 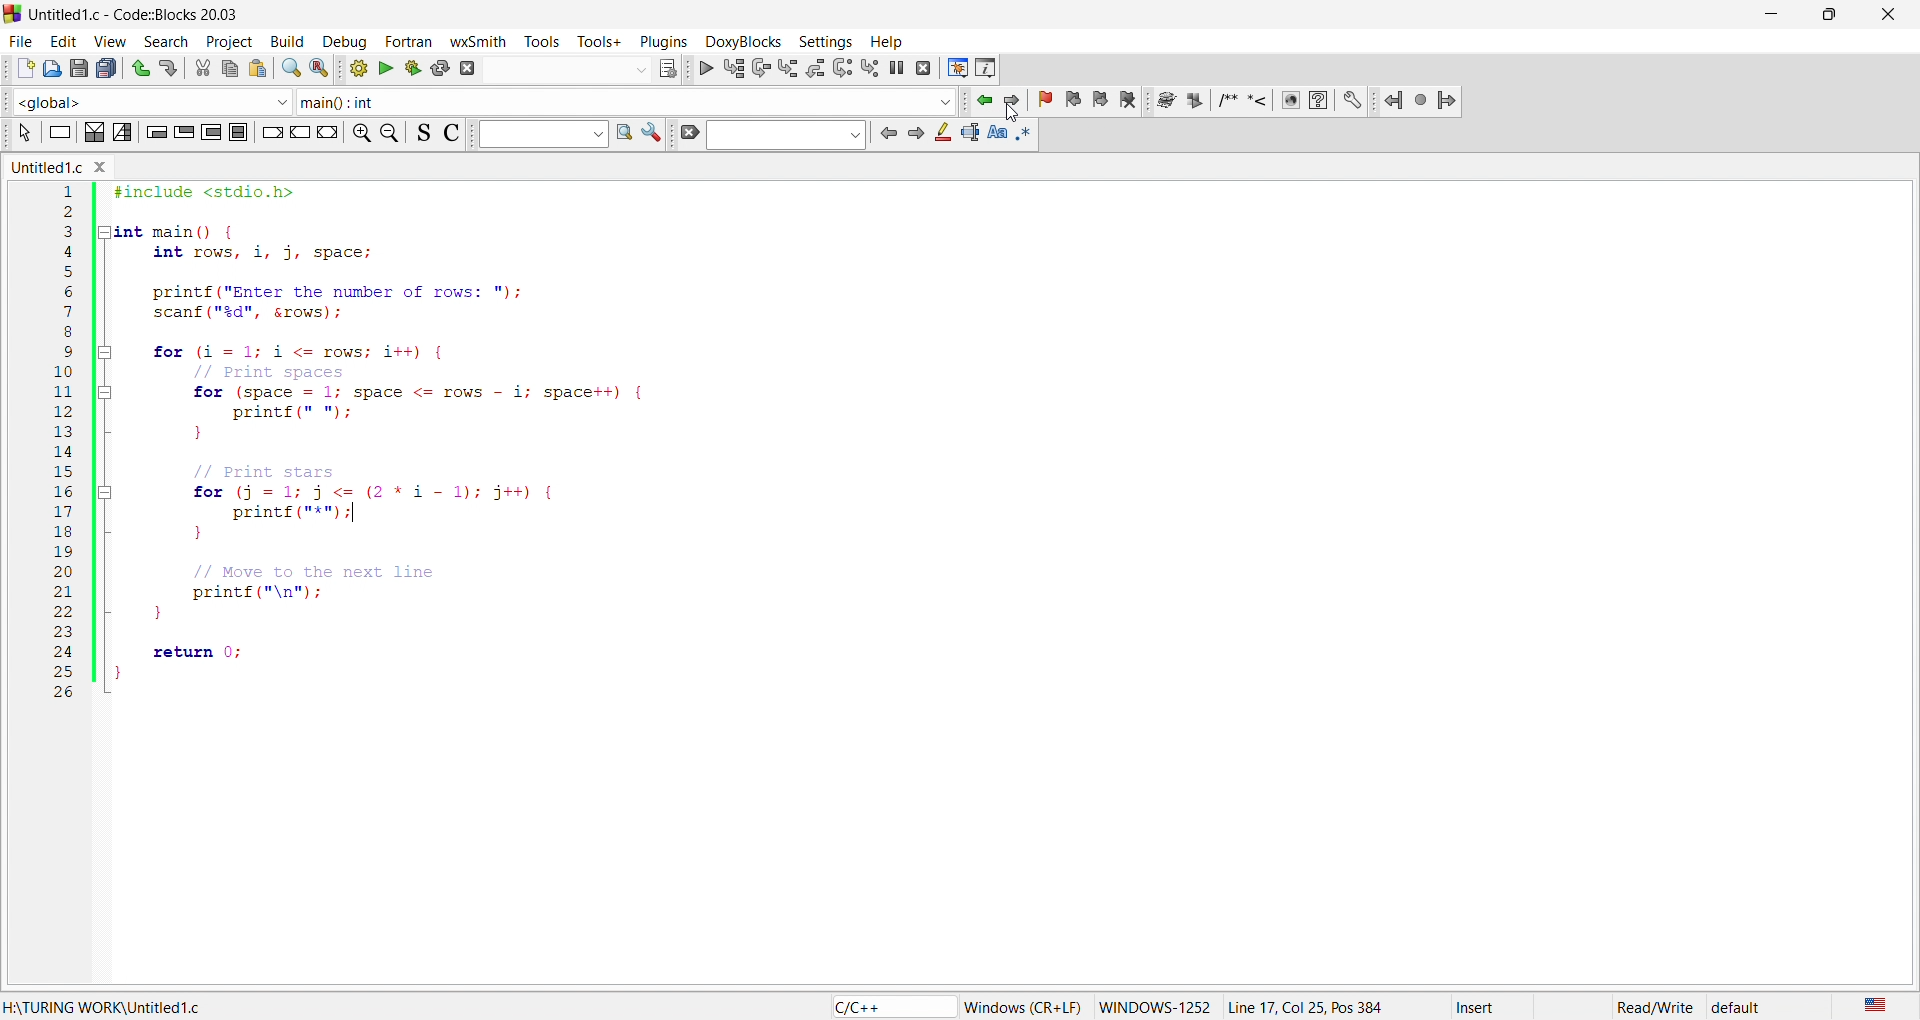 What do you see at coordinates (1084, 100) in the screenshot?
I see `bookmark icon` at bounding box center [1084, 100].